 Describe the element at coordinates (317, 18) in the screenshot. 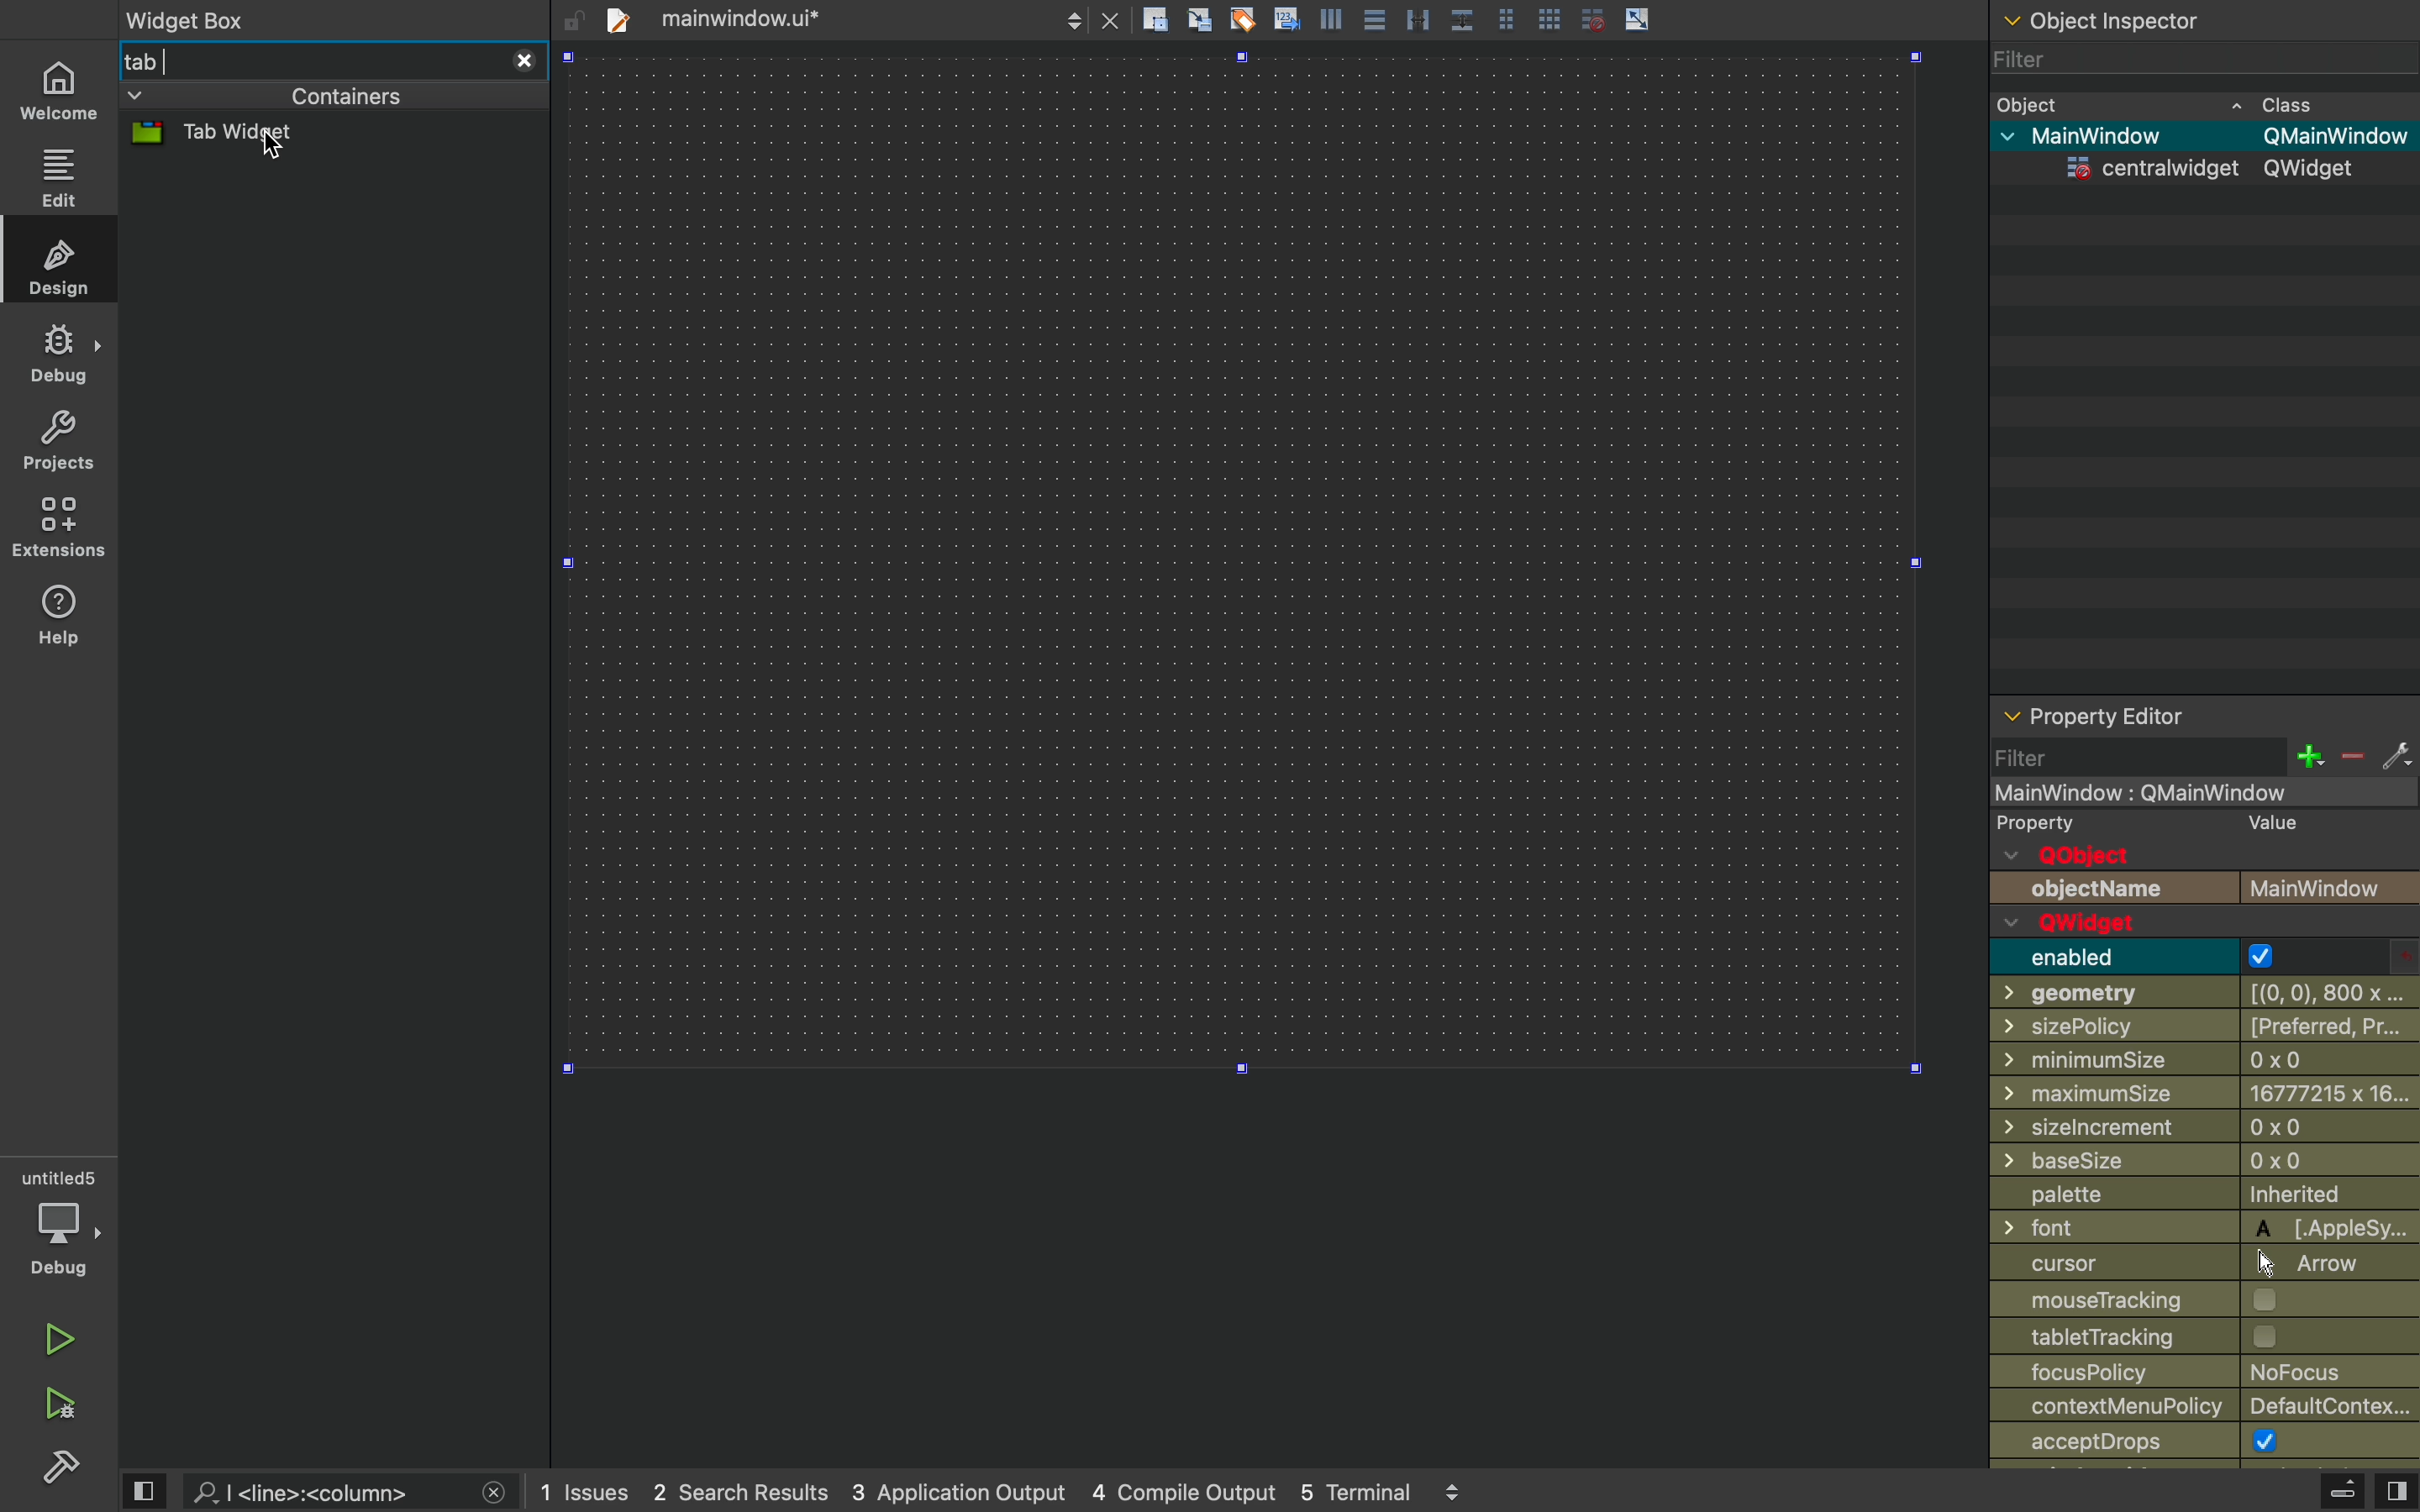

I see `widget box` at that location.